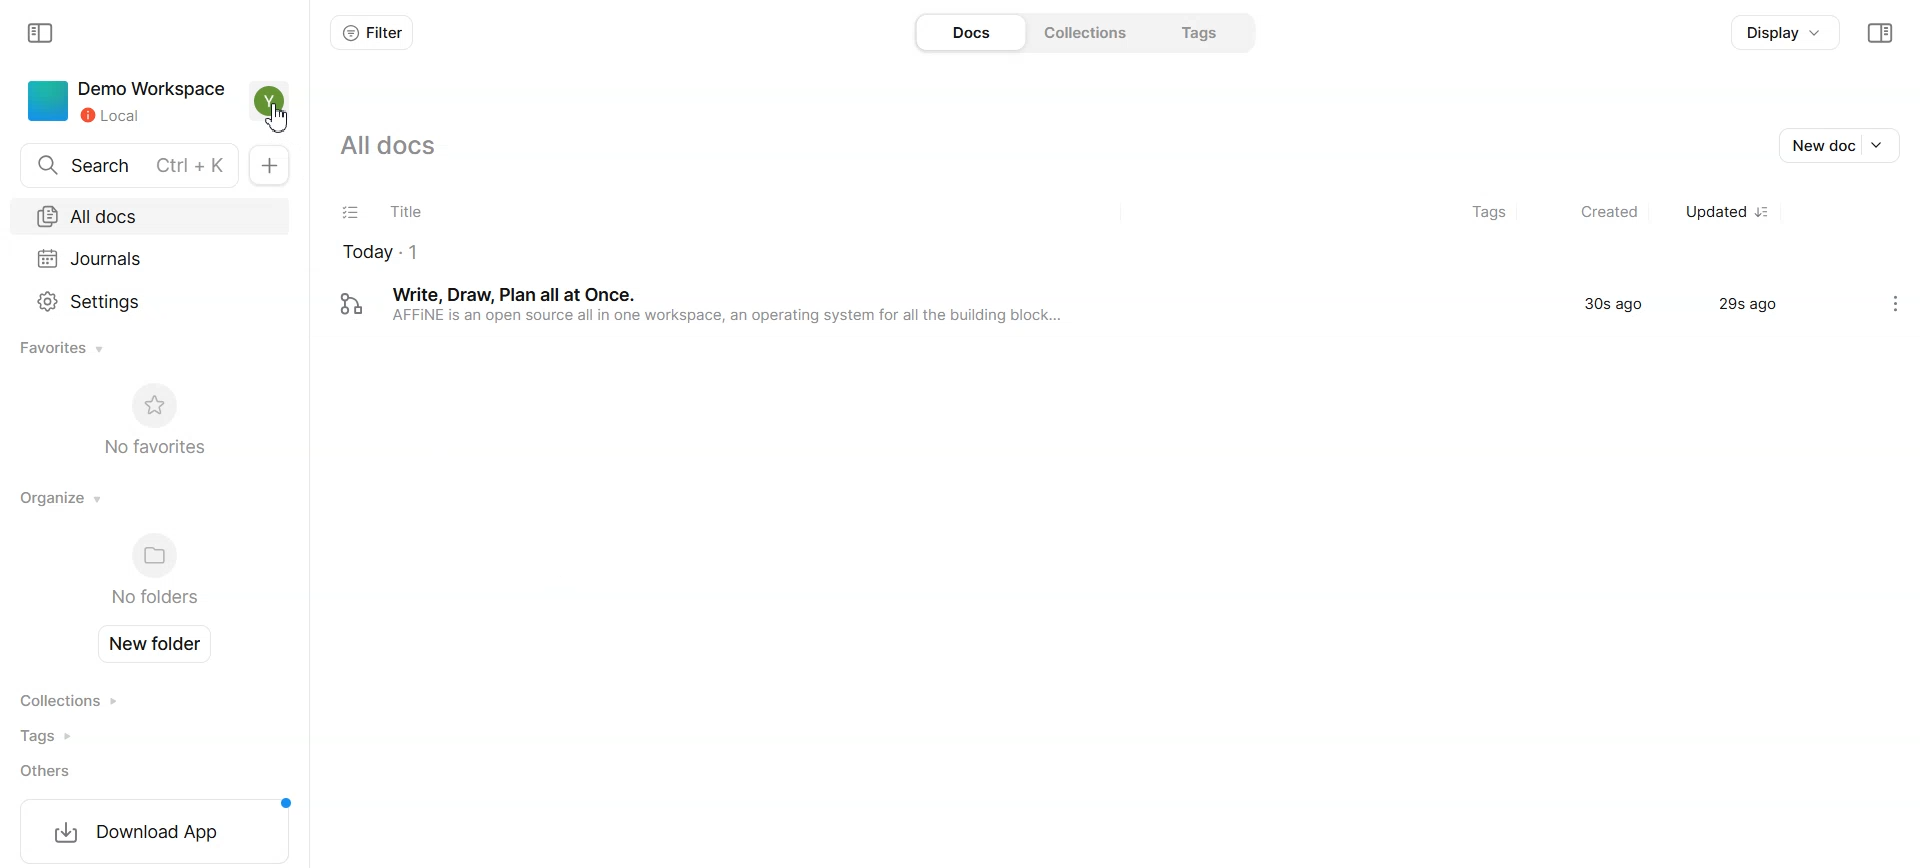  What do you see at coordinates (1723, 212) in the screenshot?
I see `Updated` at bounding box center [1723, 212].